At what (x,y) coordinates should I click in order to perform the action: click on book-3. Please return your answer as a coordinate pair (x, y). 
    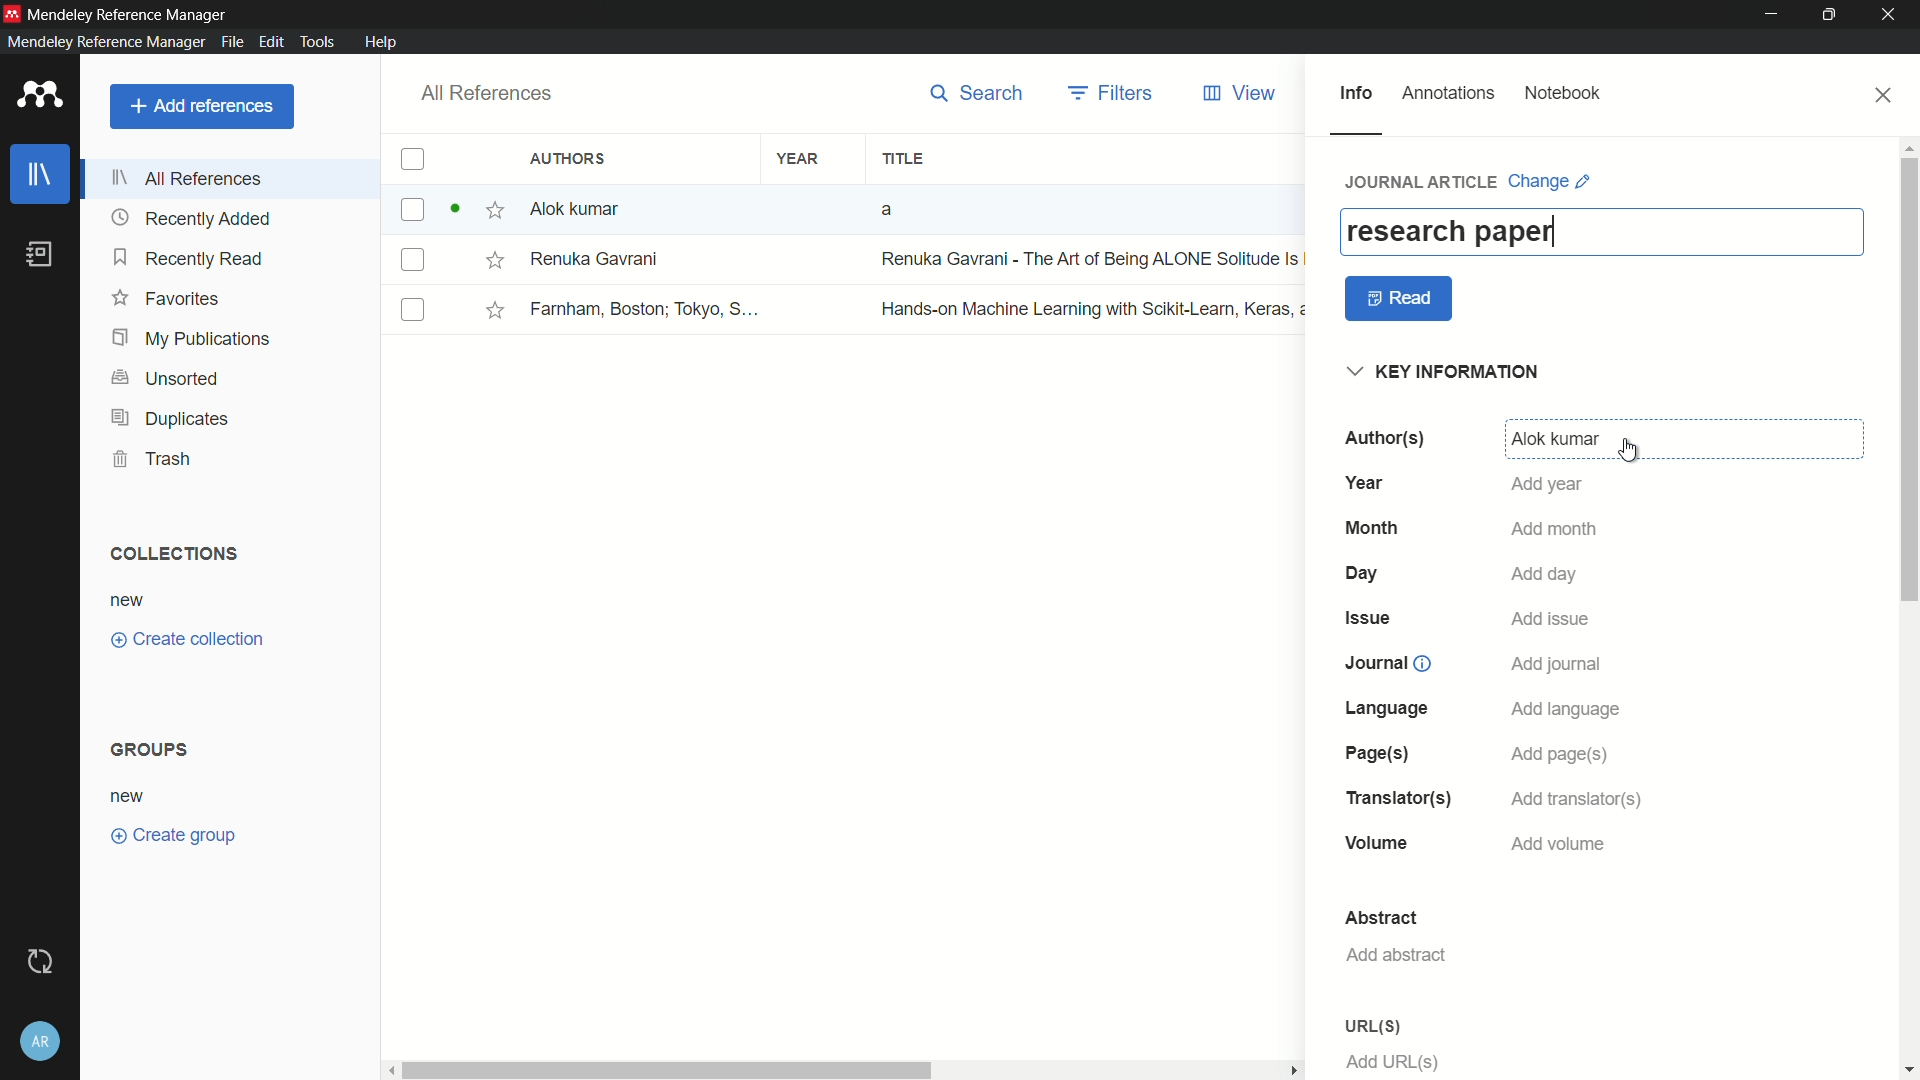
    Looking at the image, I should click on (848, 309).